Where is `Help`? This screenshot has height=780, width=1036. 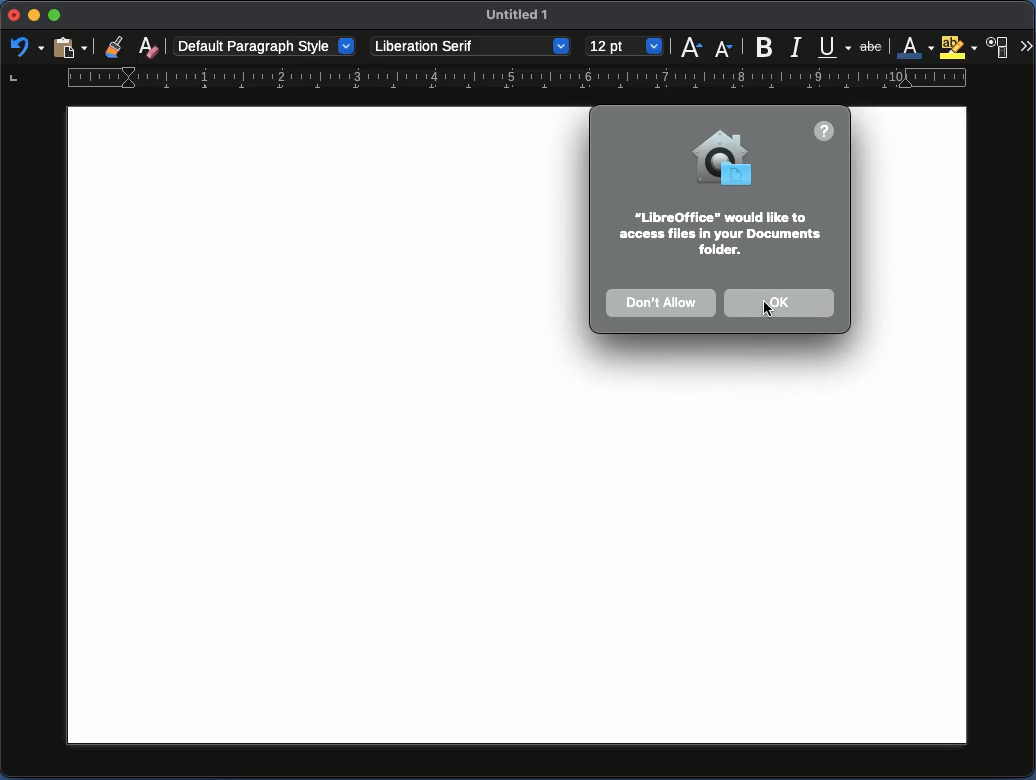
Help is located at coordinates (830, 132).